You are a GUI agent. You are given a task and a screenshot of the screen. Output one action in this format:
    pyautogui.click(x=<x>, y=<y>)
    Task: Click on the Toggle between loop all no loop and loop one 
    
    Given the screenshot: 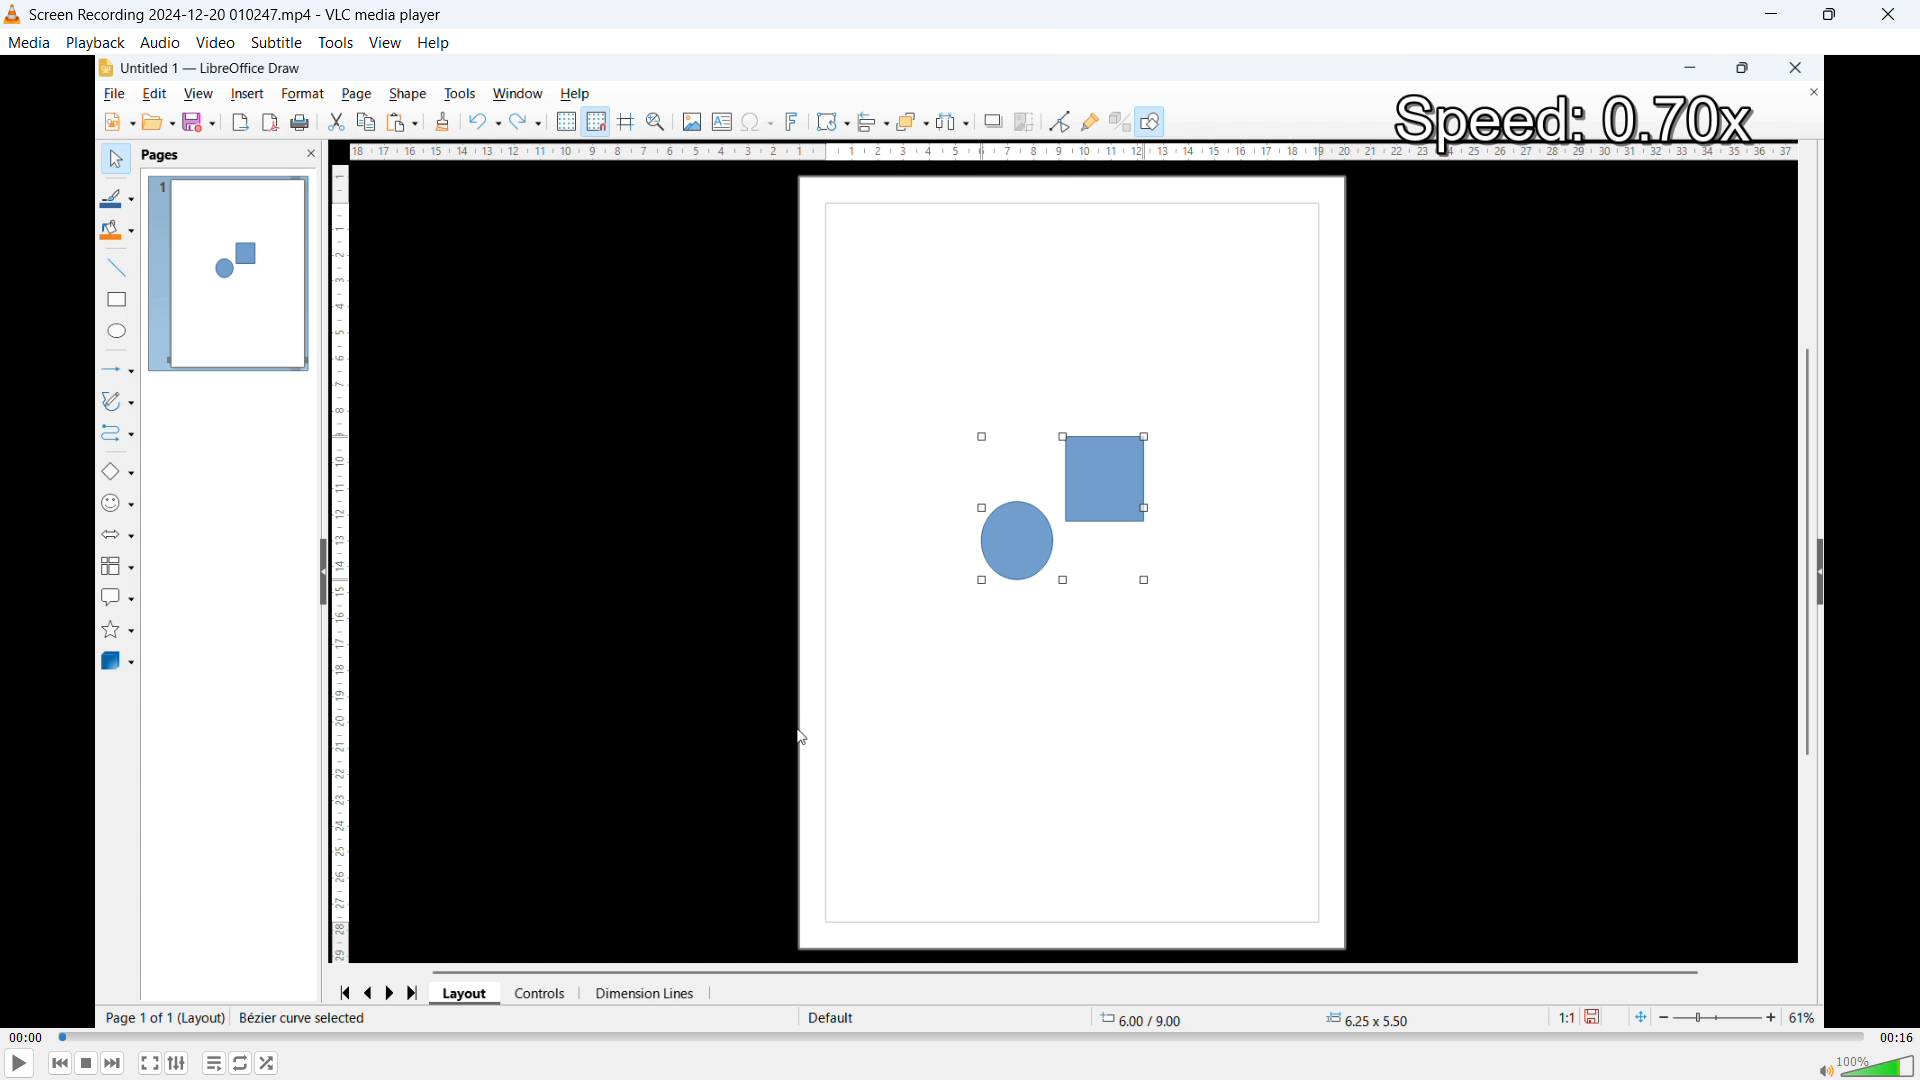 What is the action you would take?
    pyautogui.click(x=241, y=1062)
    